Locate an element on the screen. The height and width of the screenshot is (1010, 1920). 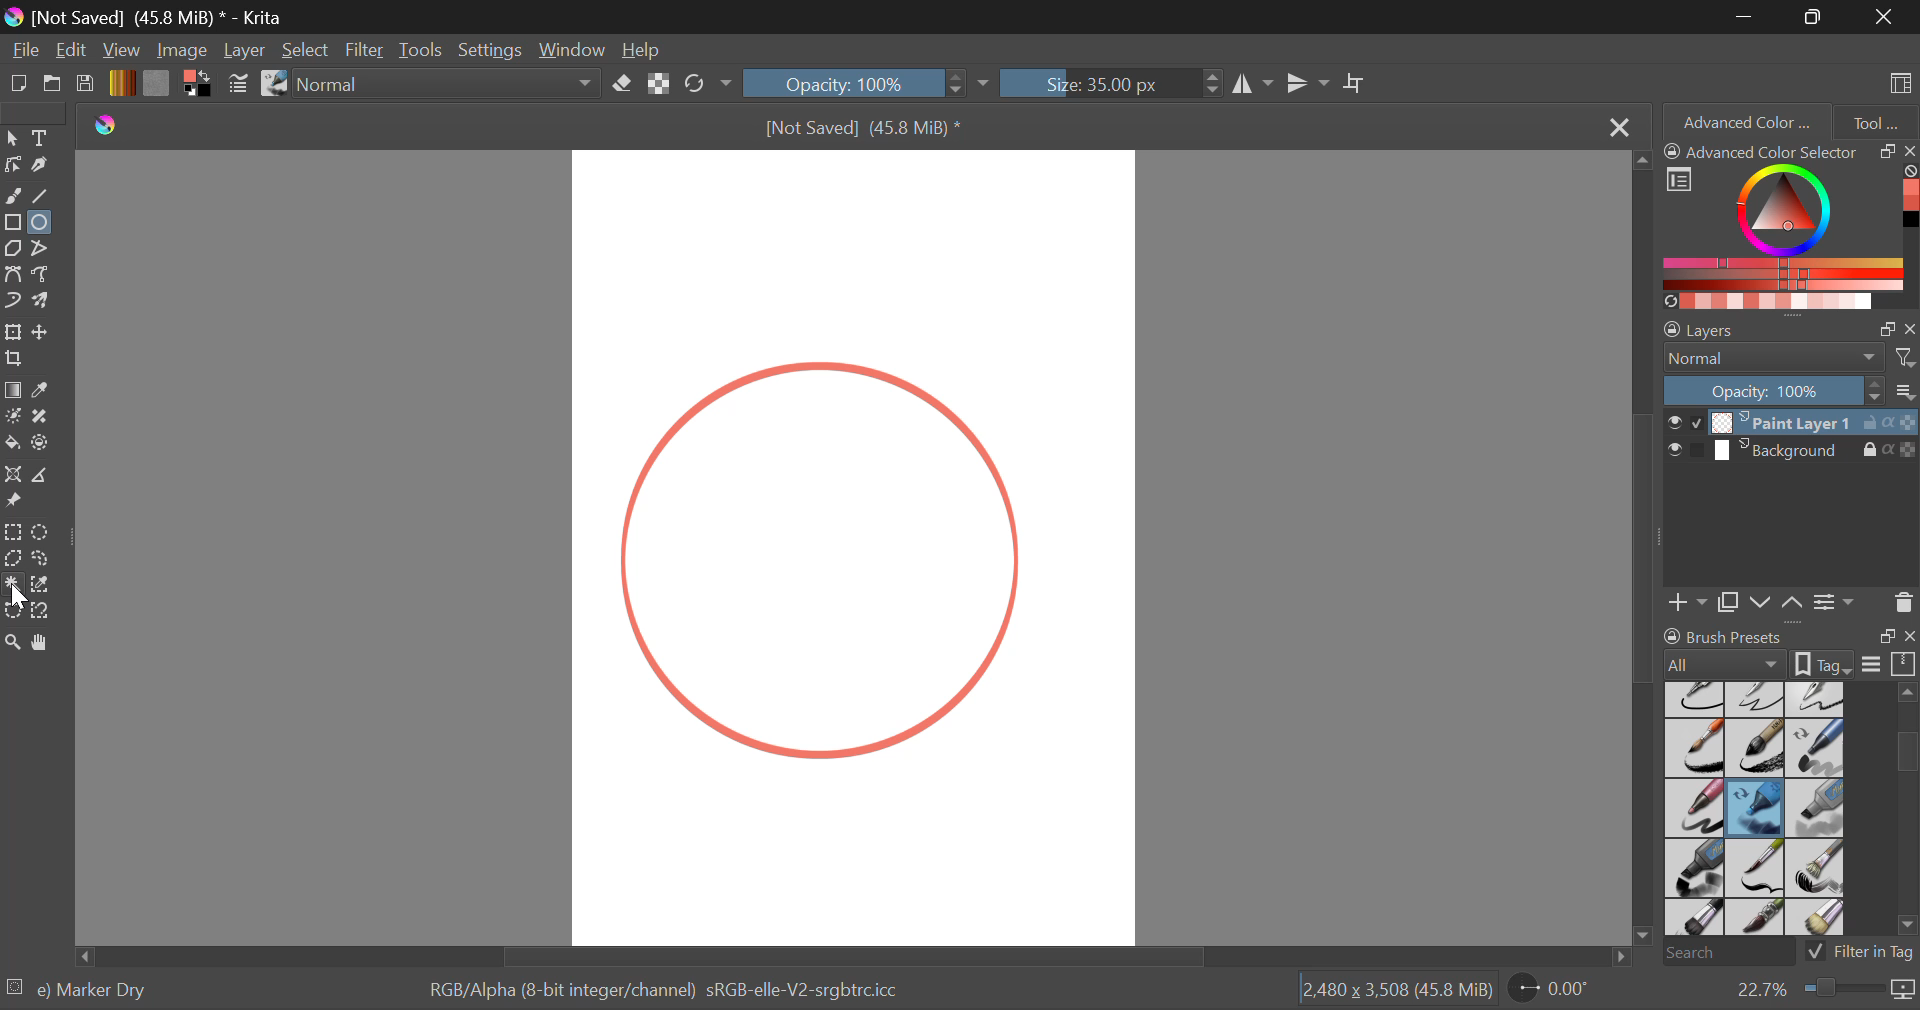
Image is located at coordinates (184, 50).